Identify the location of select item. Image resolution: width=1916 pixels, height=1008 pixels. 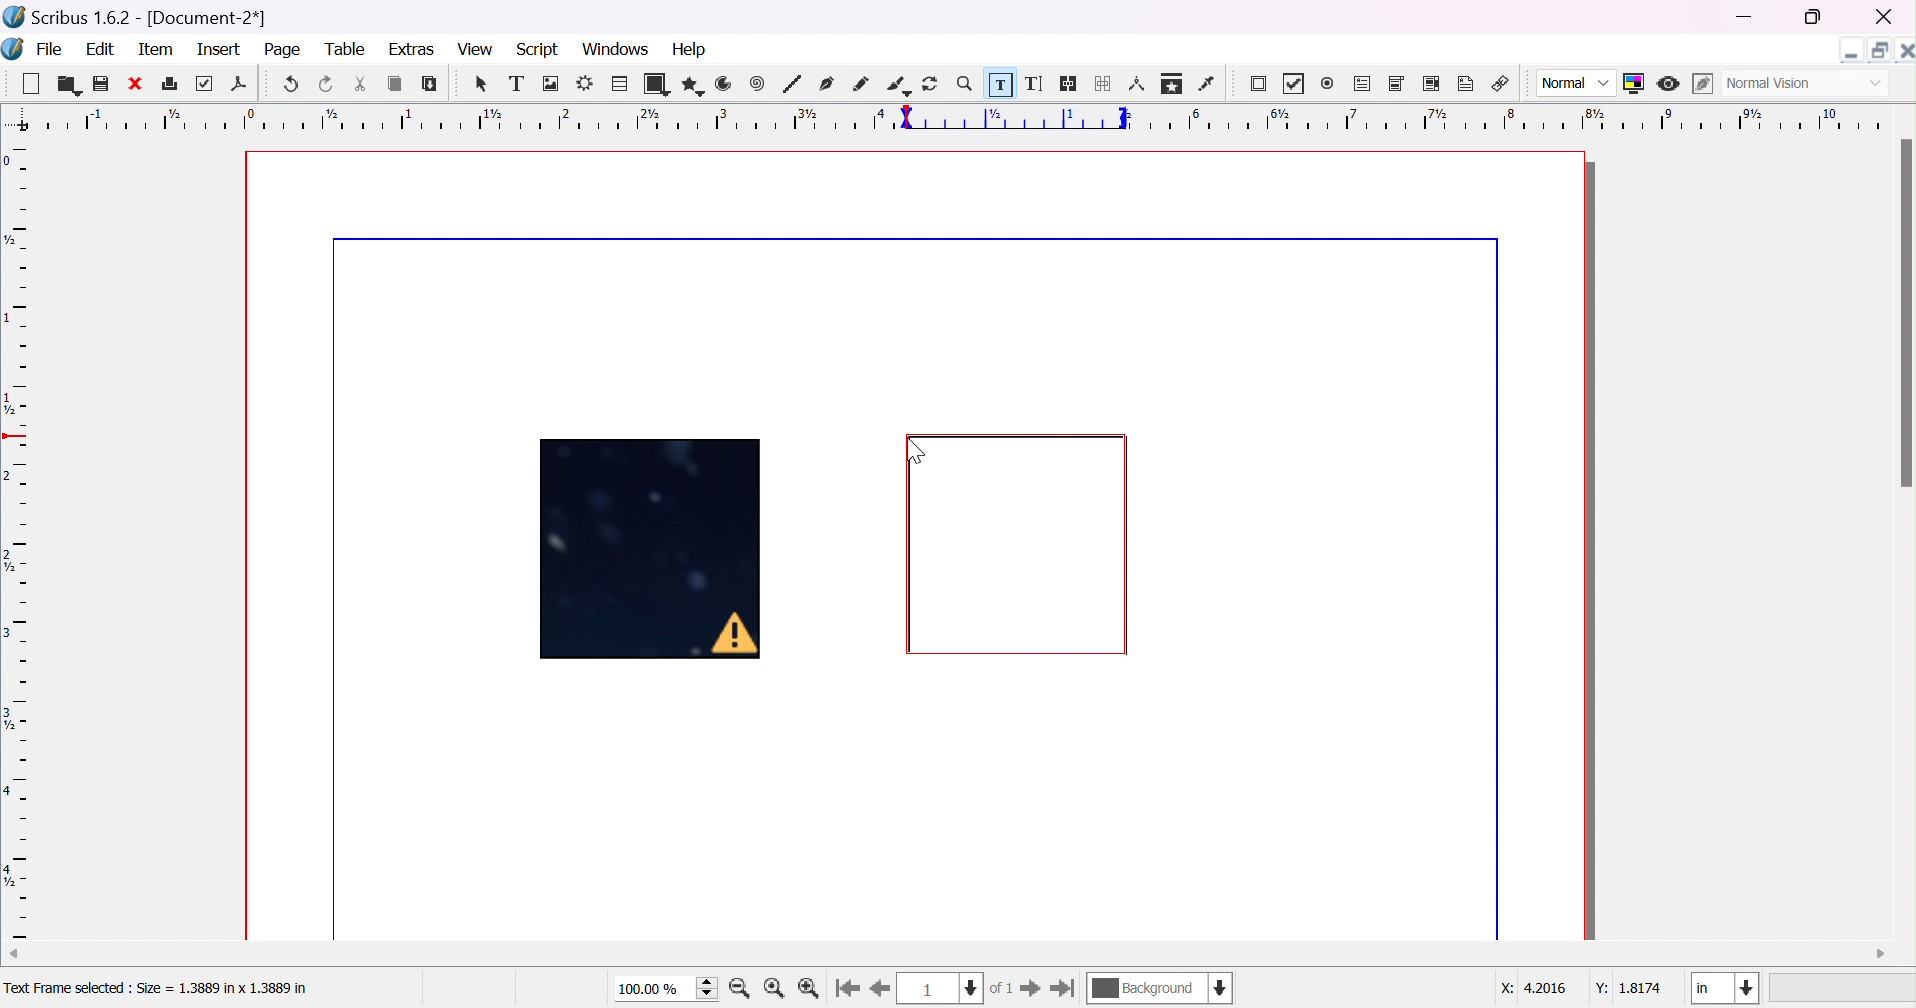
(484, 86).